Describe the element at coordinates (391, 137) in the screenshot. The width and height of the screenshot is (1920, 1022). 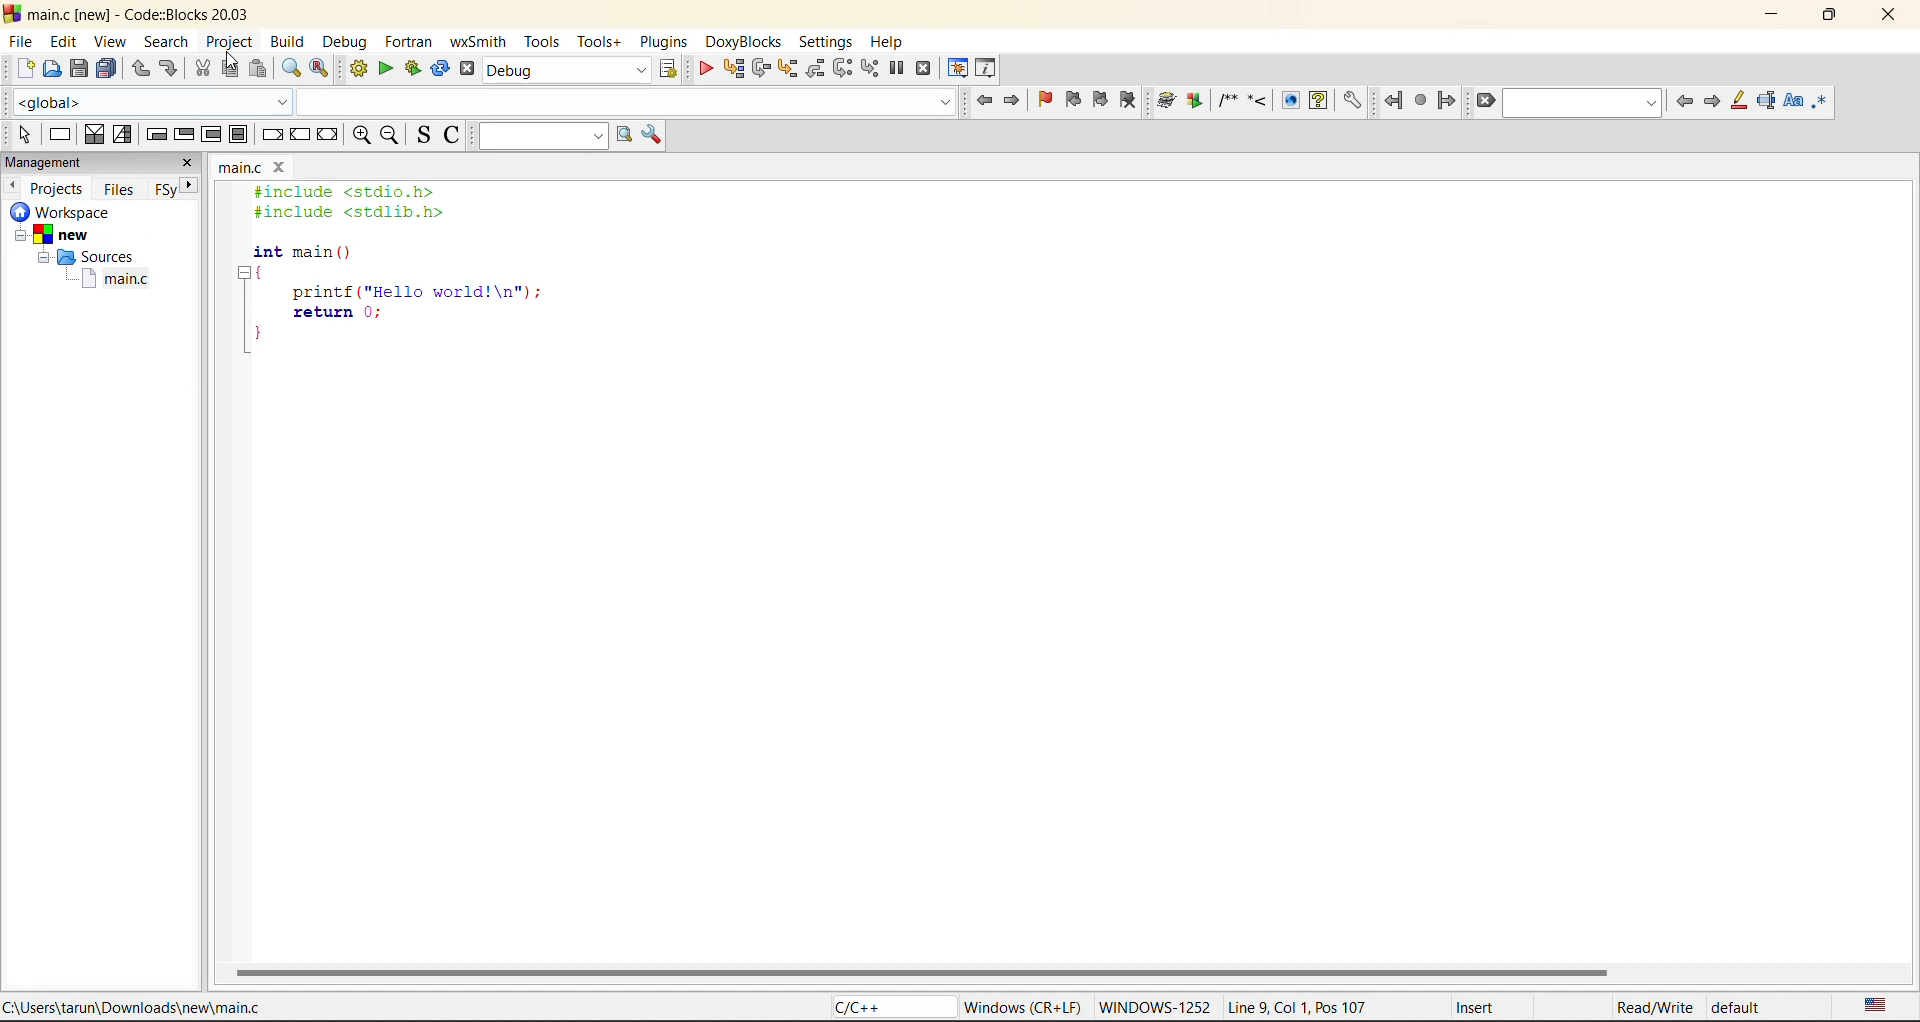
I see `zoom out` at that location.